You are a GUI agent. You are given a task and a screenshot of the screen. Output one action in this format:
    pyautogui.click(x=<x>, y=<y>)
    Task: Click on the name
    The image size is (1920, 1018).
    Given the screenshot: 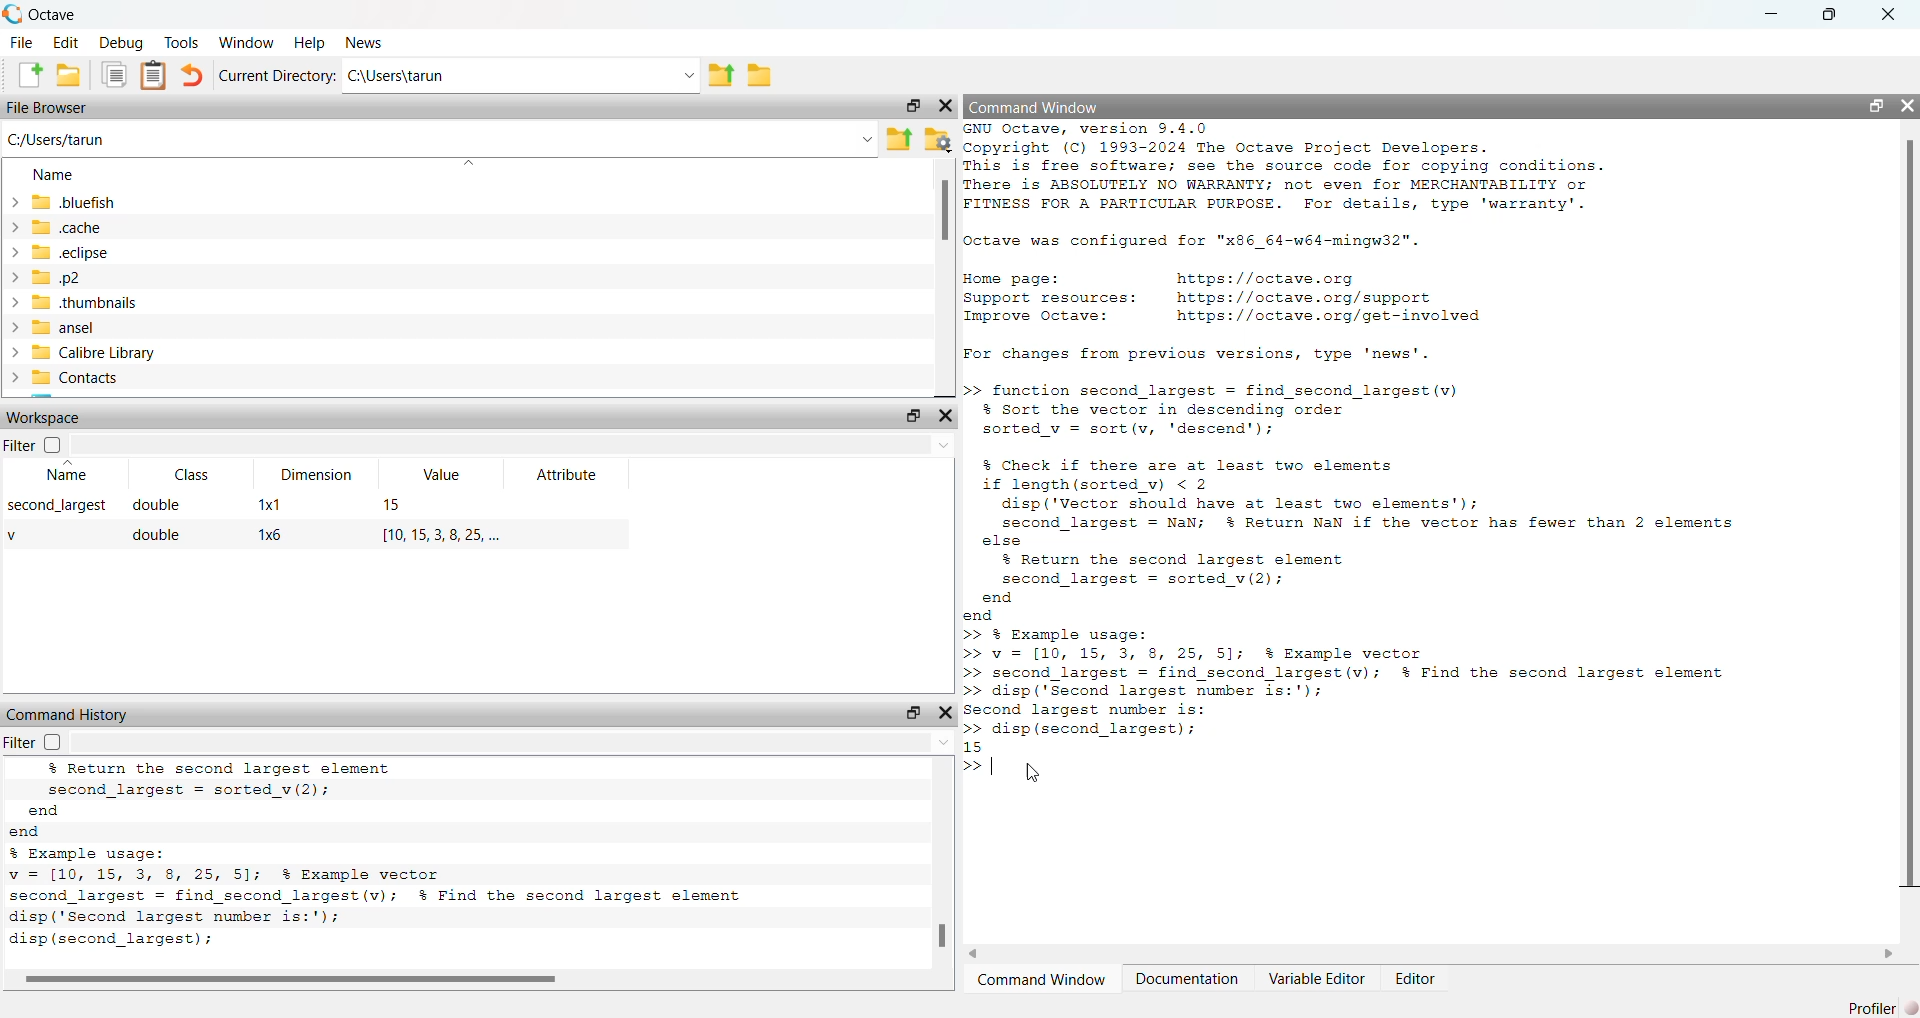 What is the action you would take?
    pyautogui.click(x=62, y=477)
    